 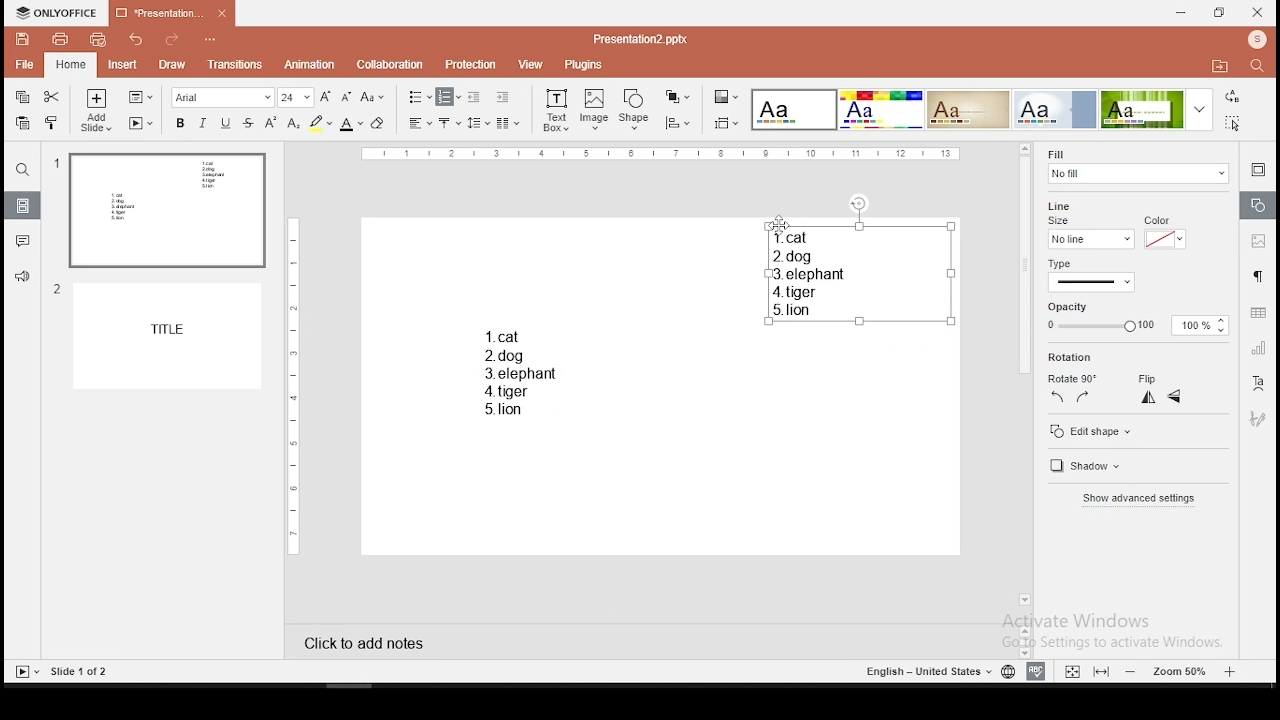 What do you see at coordinates (211, 41) in the screenshot?
I see `options` at bounding box center [211, 41].